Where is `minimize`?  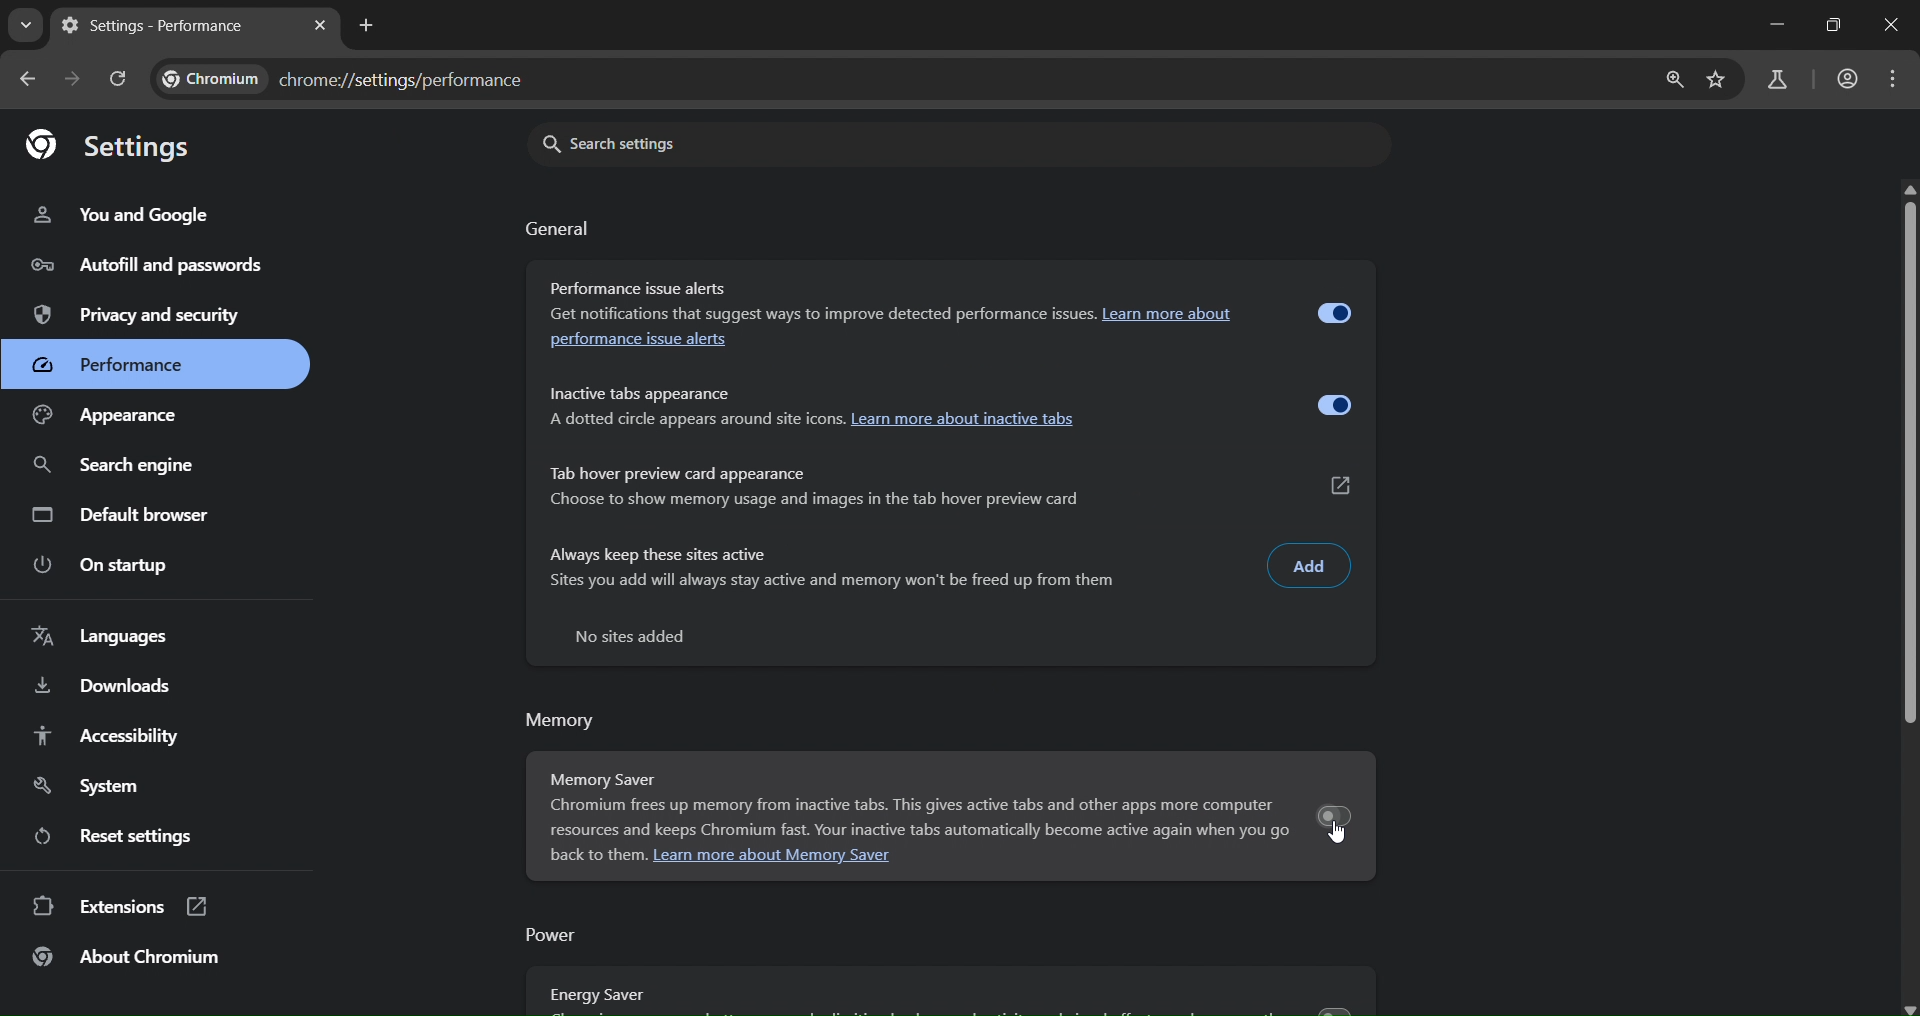 minimize is located at coordinates (1771, 22).